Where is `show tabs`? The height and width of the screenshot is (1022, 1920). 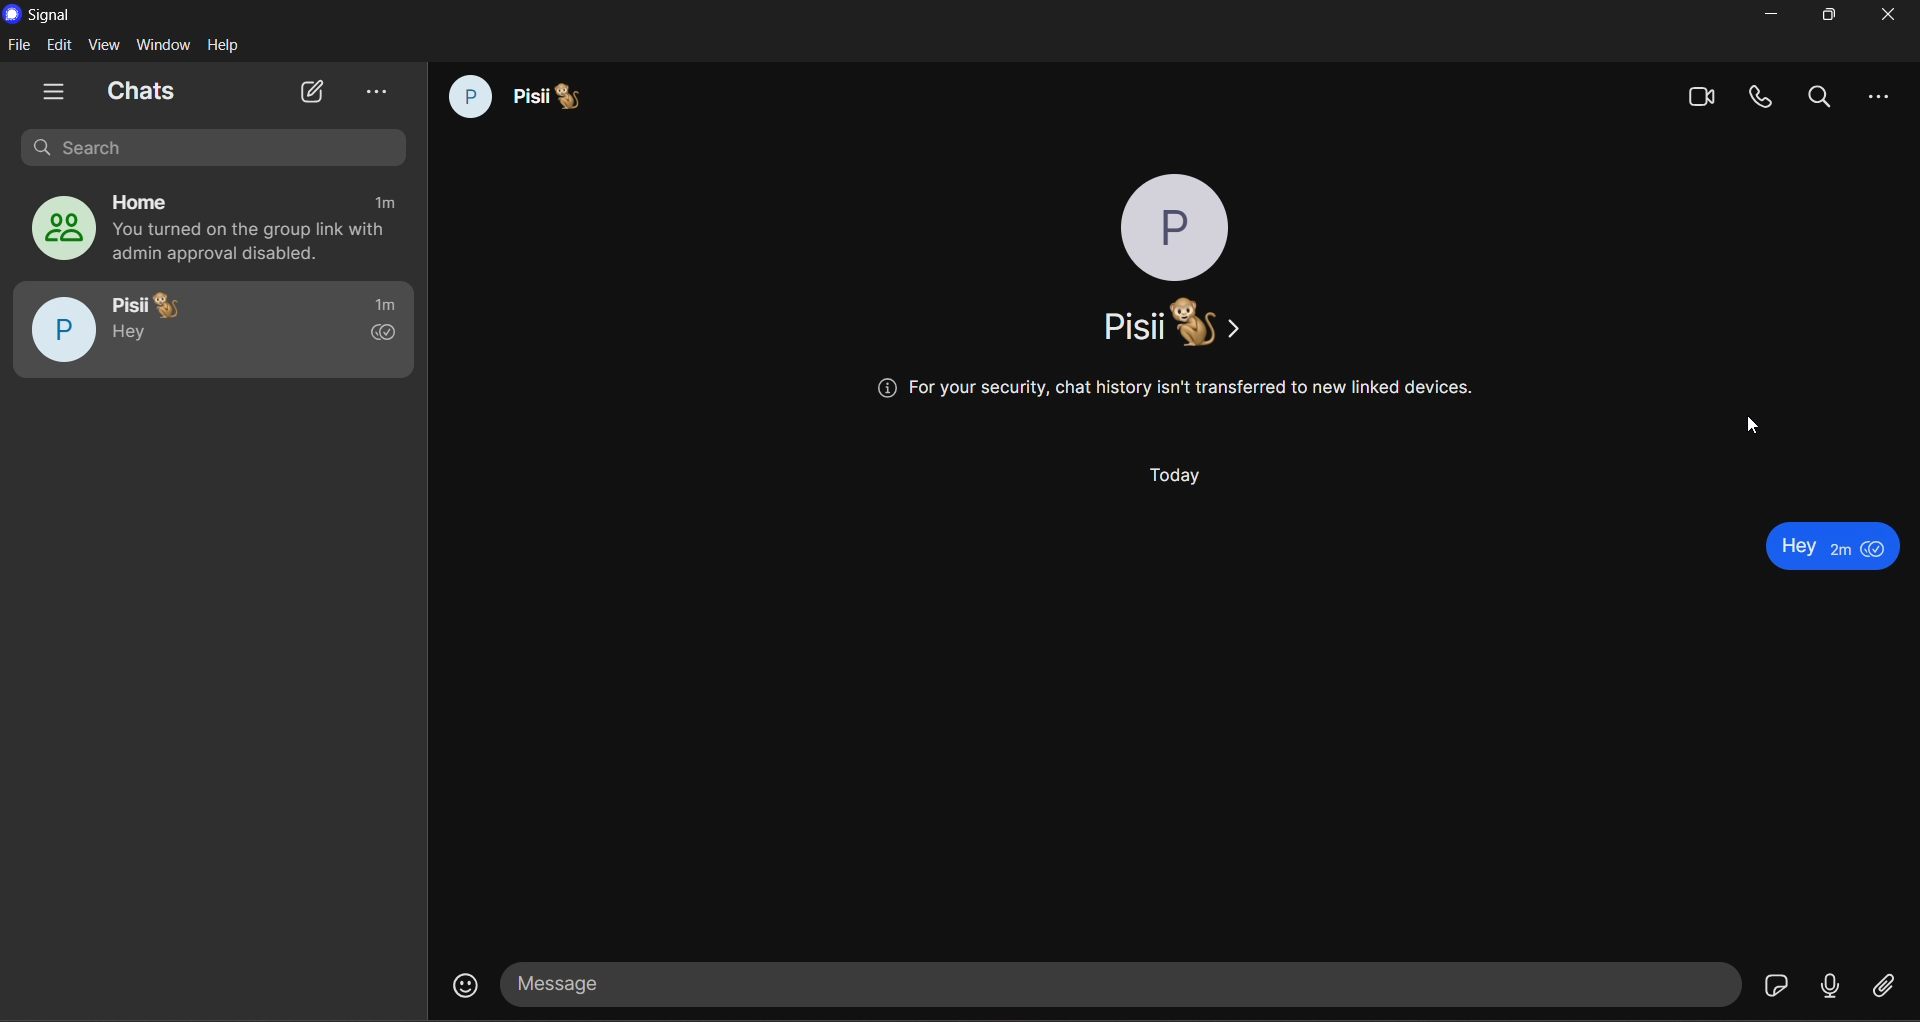
show tabs is located at coordinates (56, 91).